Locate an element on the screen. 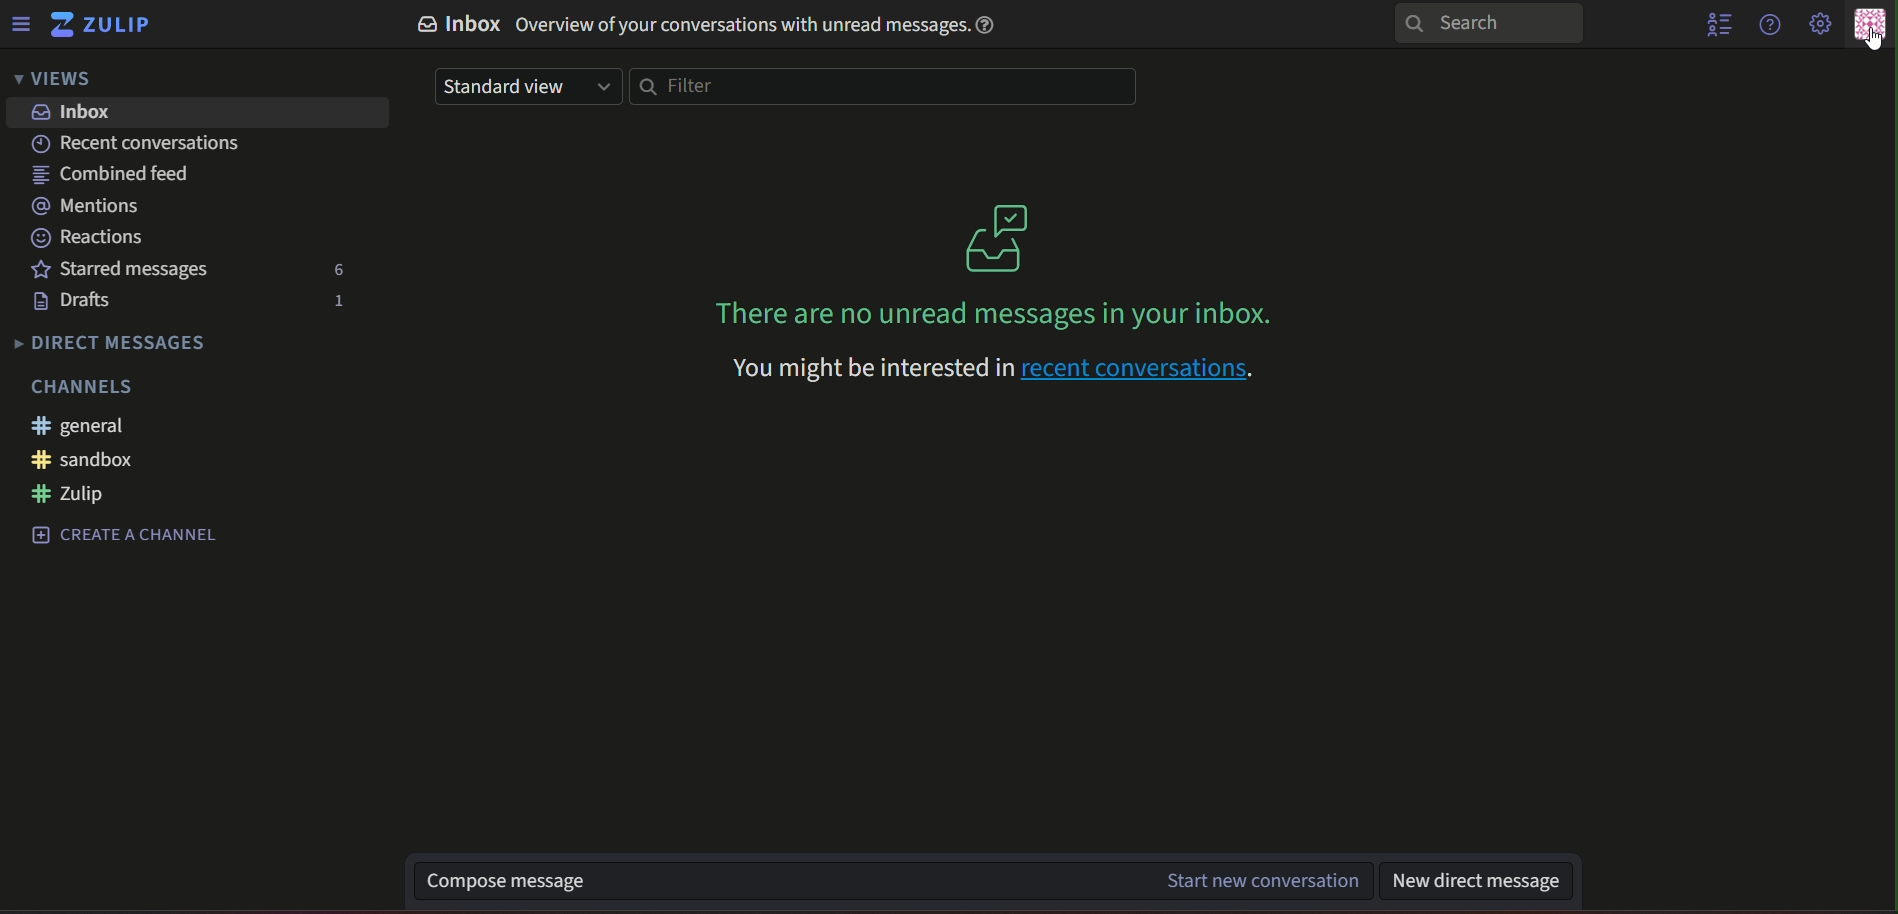 This screenshot has width=1898, height=914. help menu is located at coordinates (1769, 25).